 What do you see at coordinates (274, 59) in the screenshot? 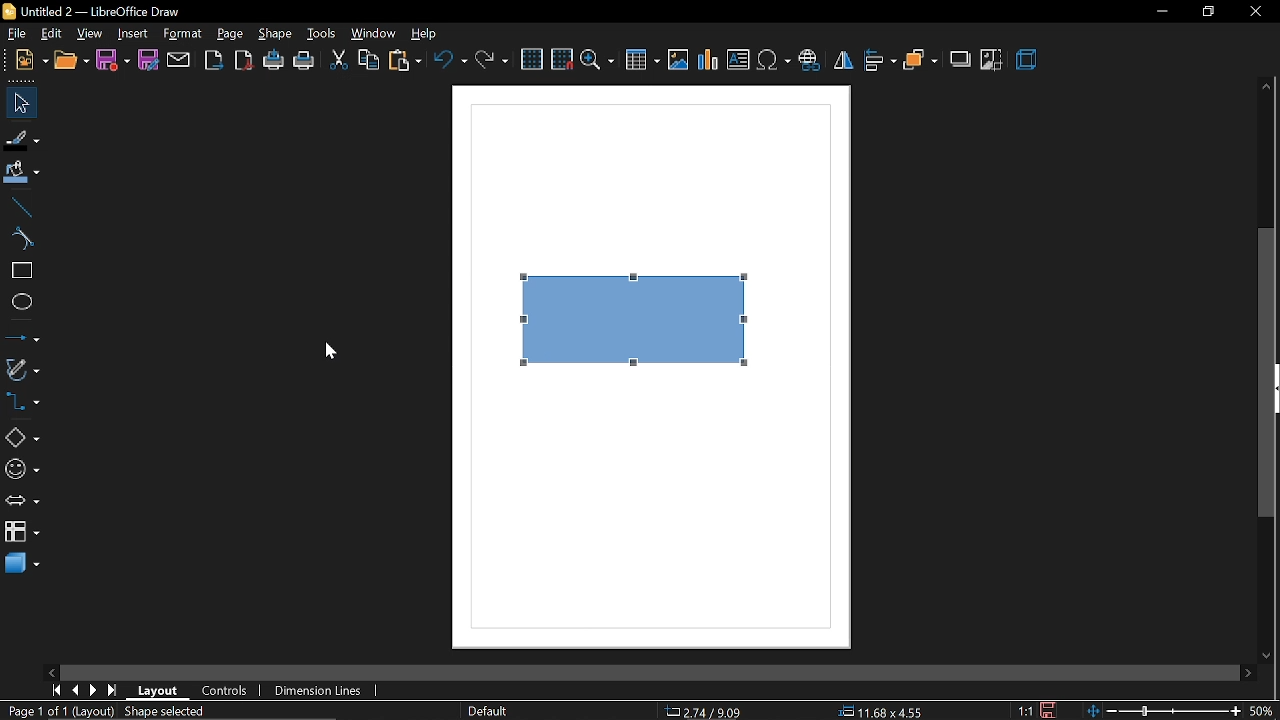
I see `print directly` at bounding box center [274, 59].